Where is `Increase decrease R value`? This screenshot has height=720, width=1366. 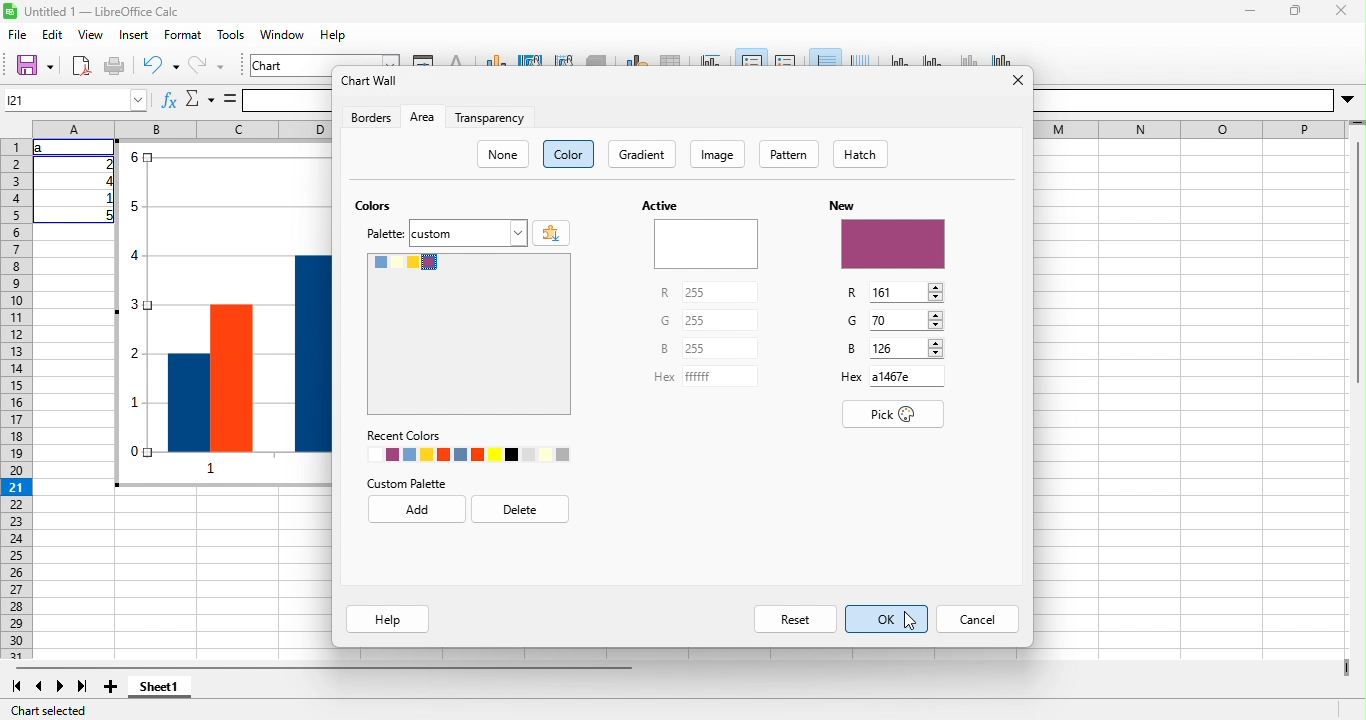
Increase decrease R value is located at coordinates (936, 292).